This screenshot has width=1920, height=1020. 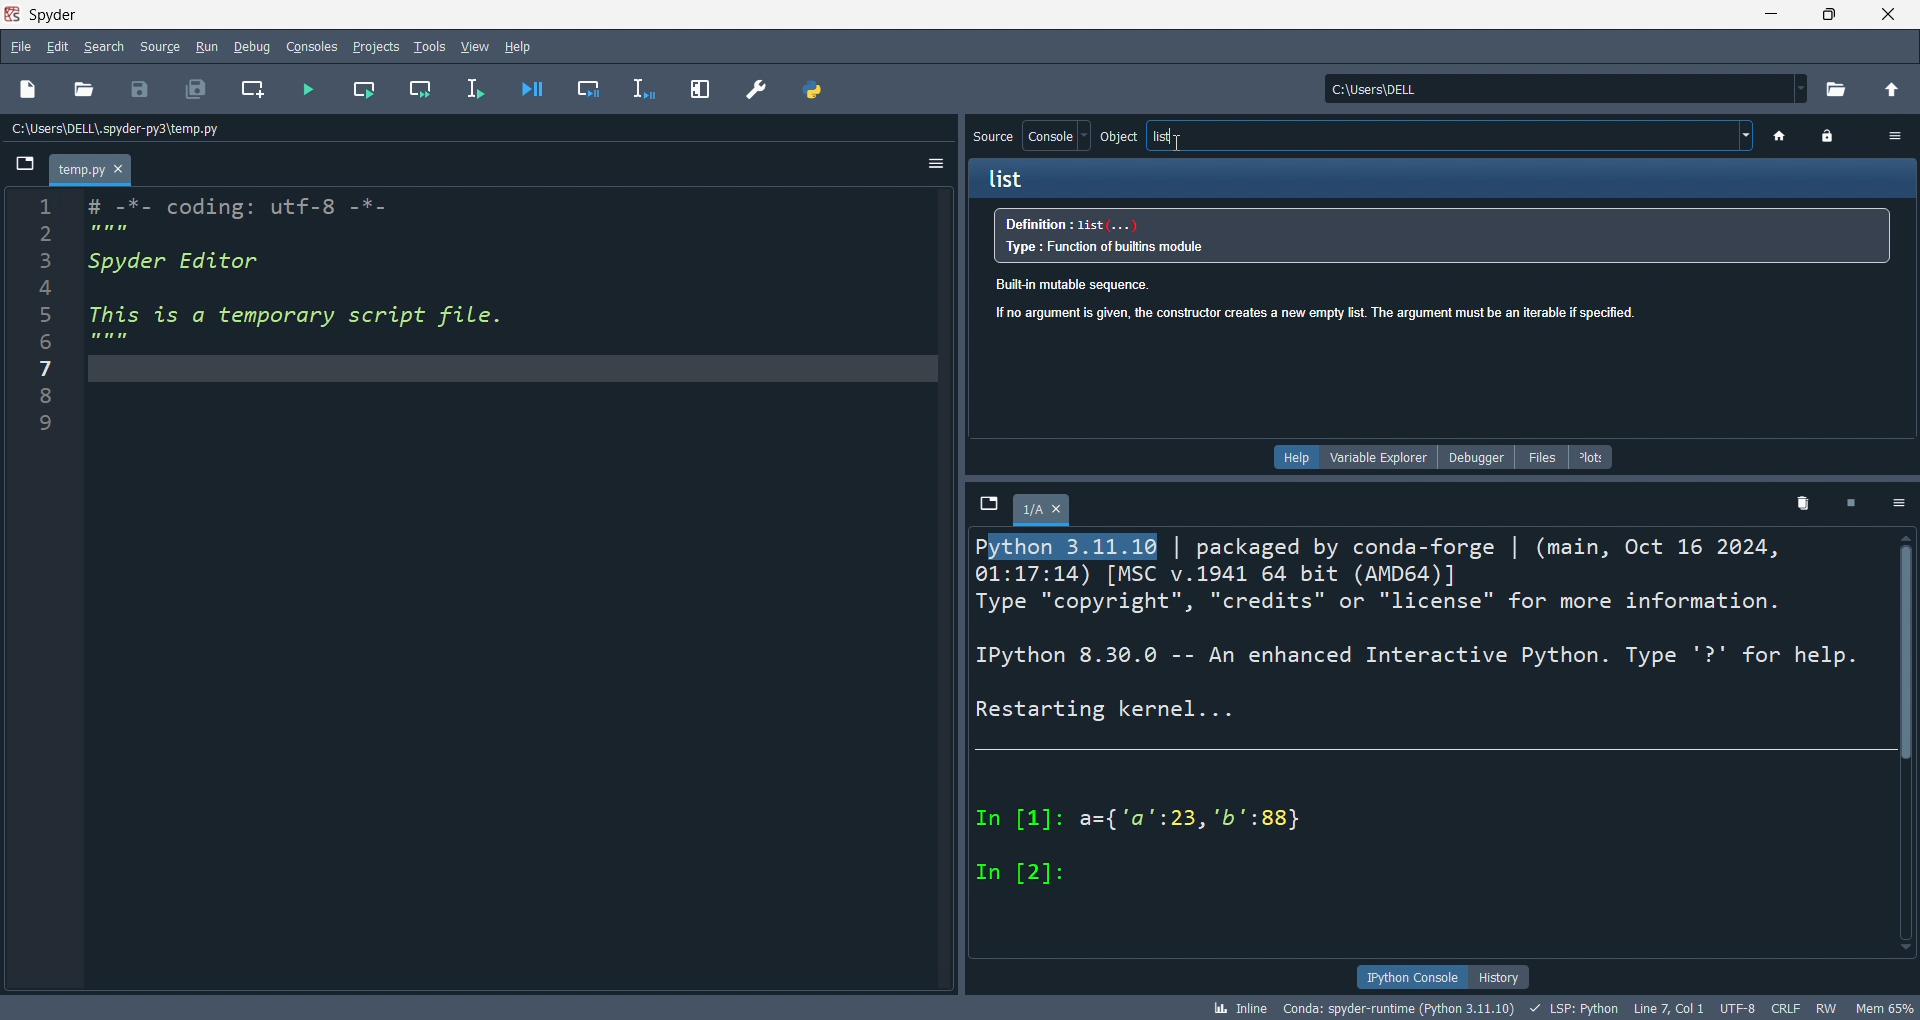 I want to click on home, so click(x=1780, y=137).